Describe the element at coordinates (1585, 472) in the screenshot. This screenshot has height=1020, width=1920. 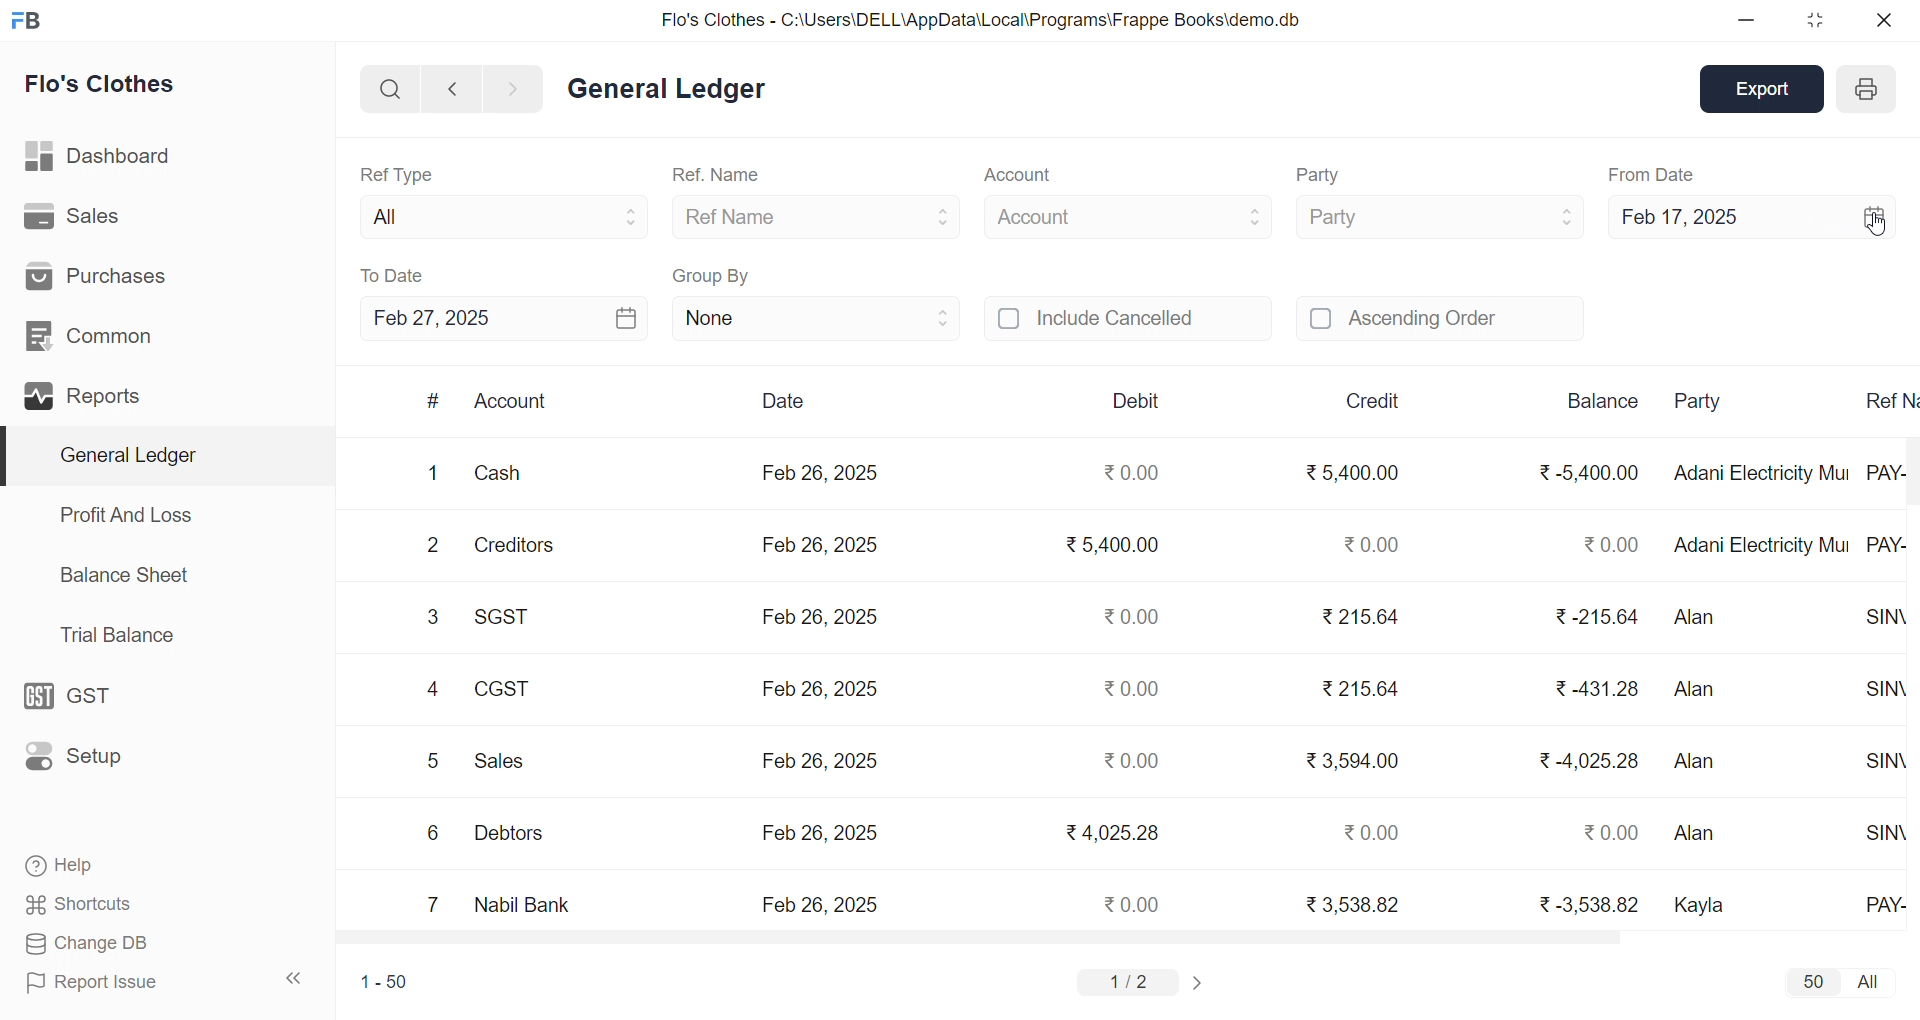
I see `₹ -5,400.00` at that location.